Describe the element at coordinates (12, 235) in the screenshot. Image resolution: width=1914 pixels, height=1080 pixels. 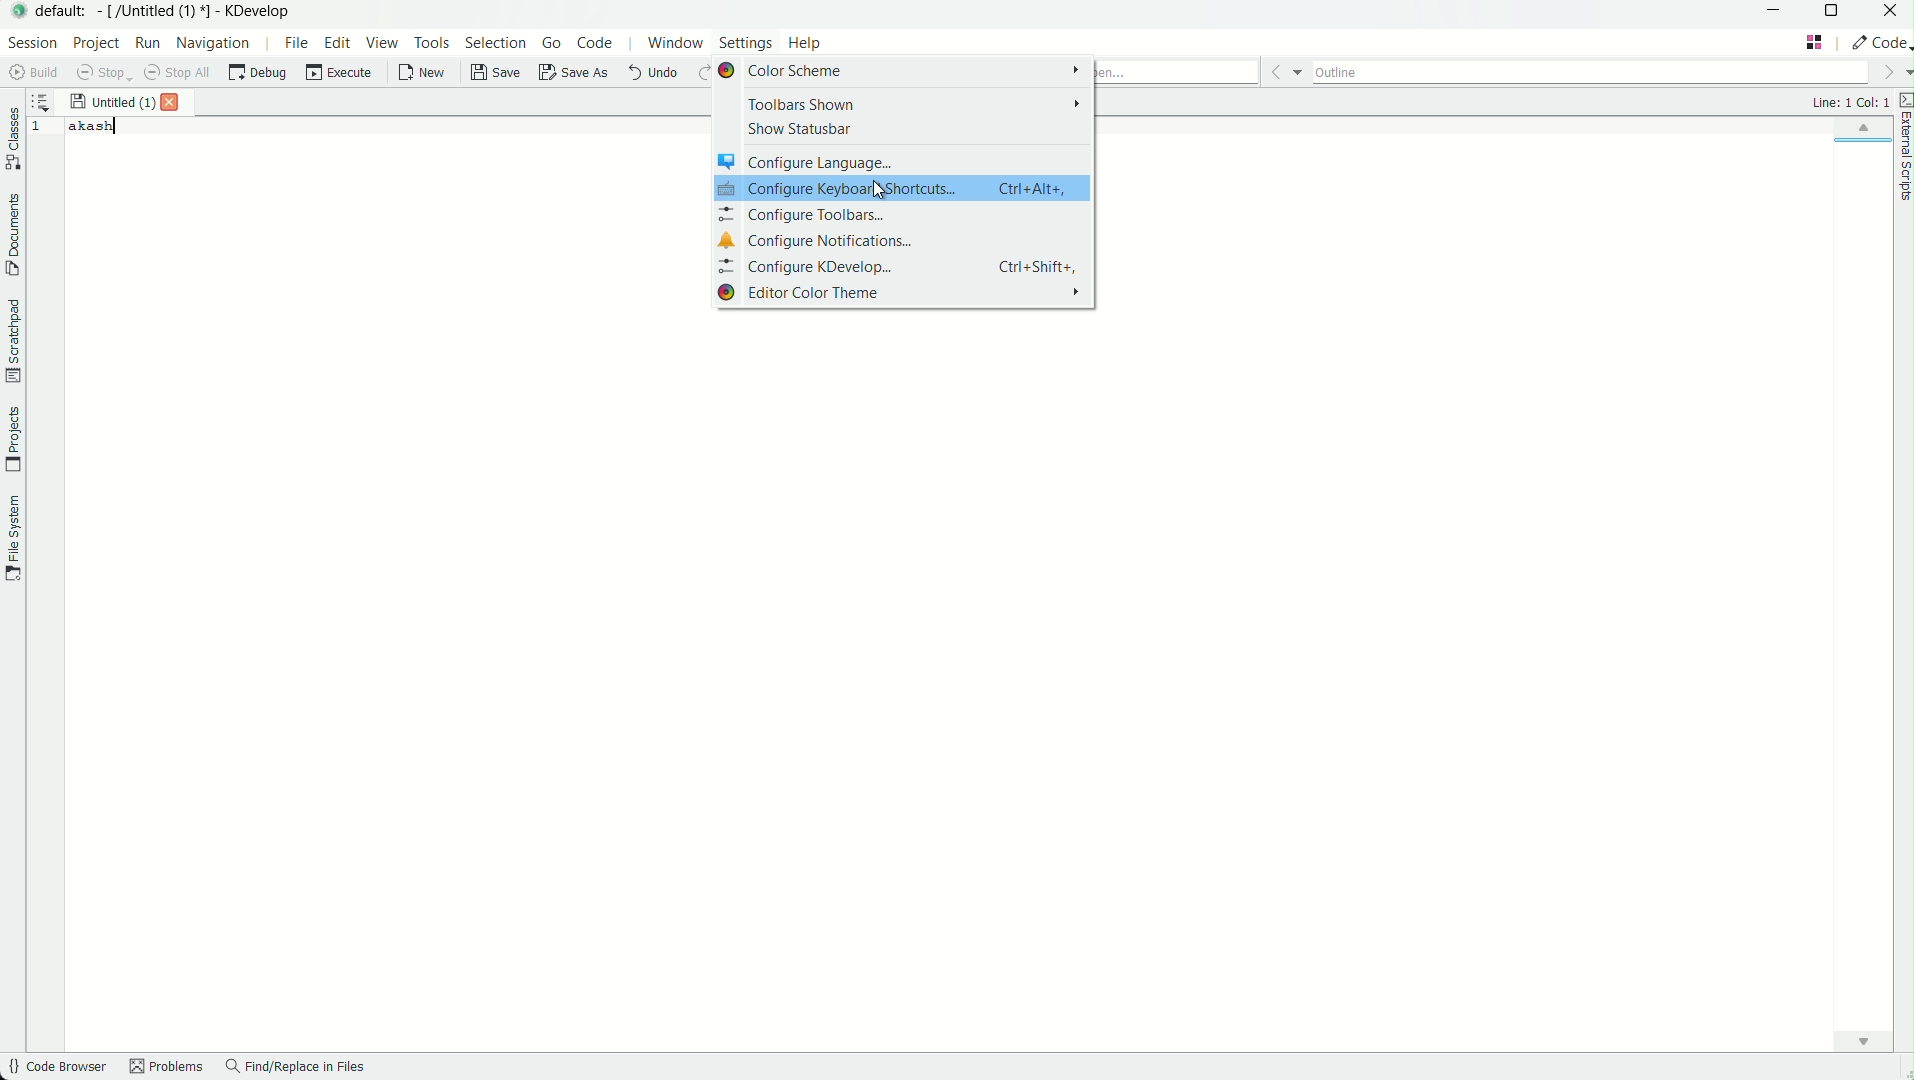
I see `documents` at that location.